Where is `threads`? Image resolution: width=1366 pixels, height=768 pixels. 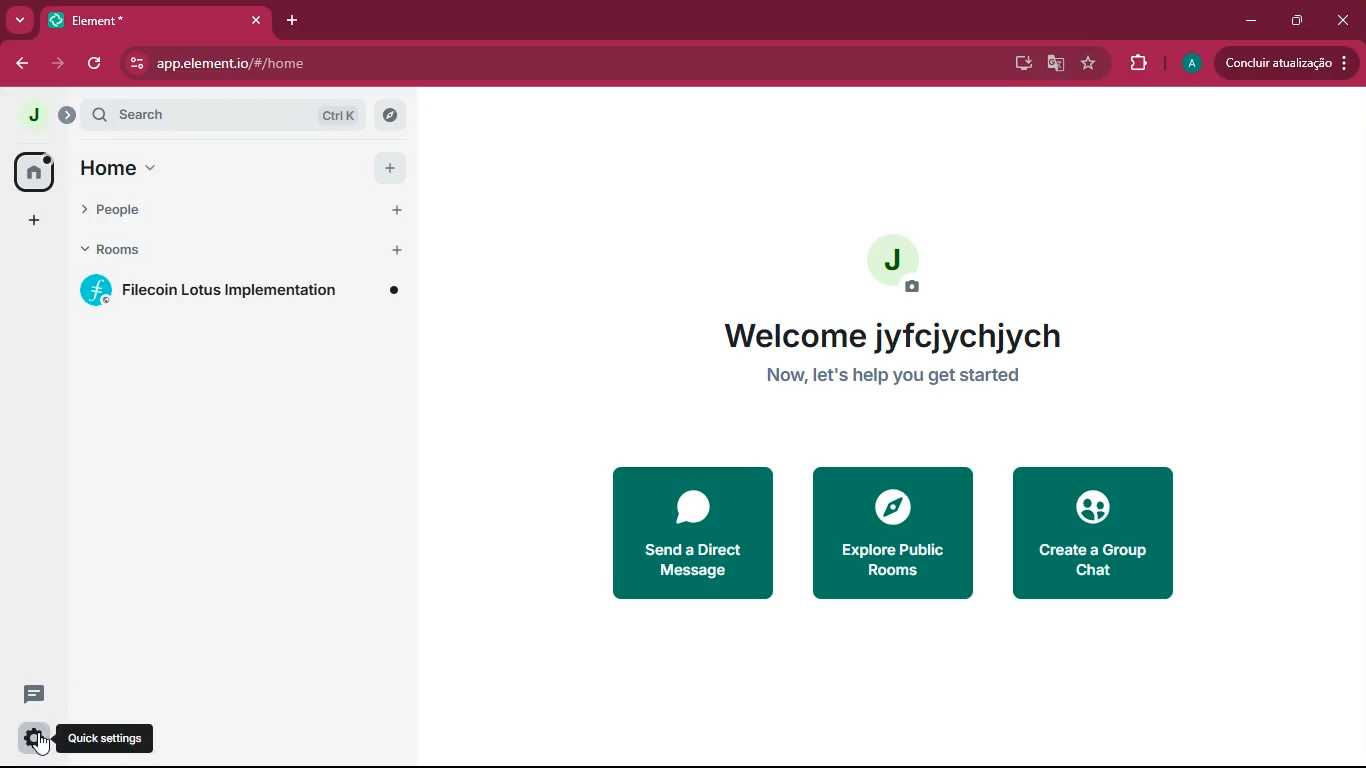
threads is located at coordinates (37, 692).